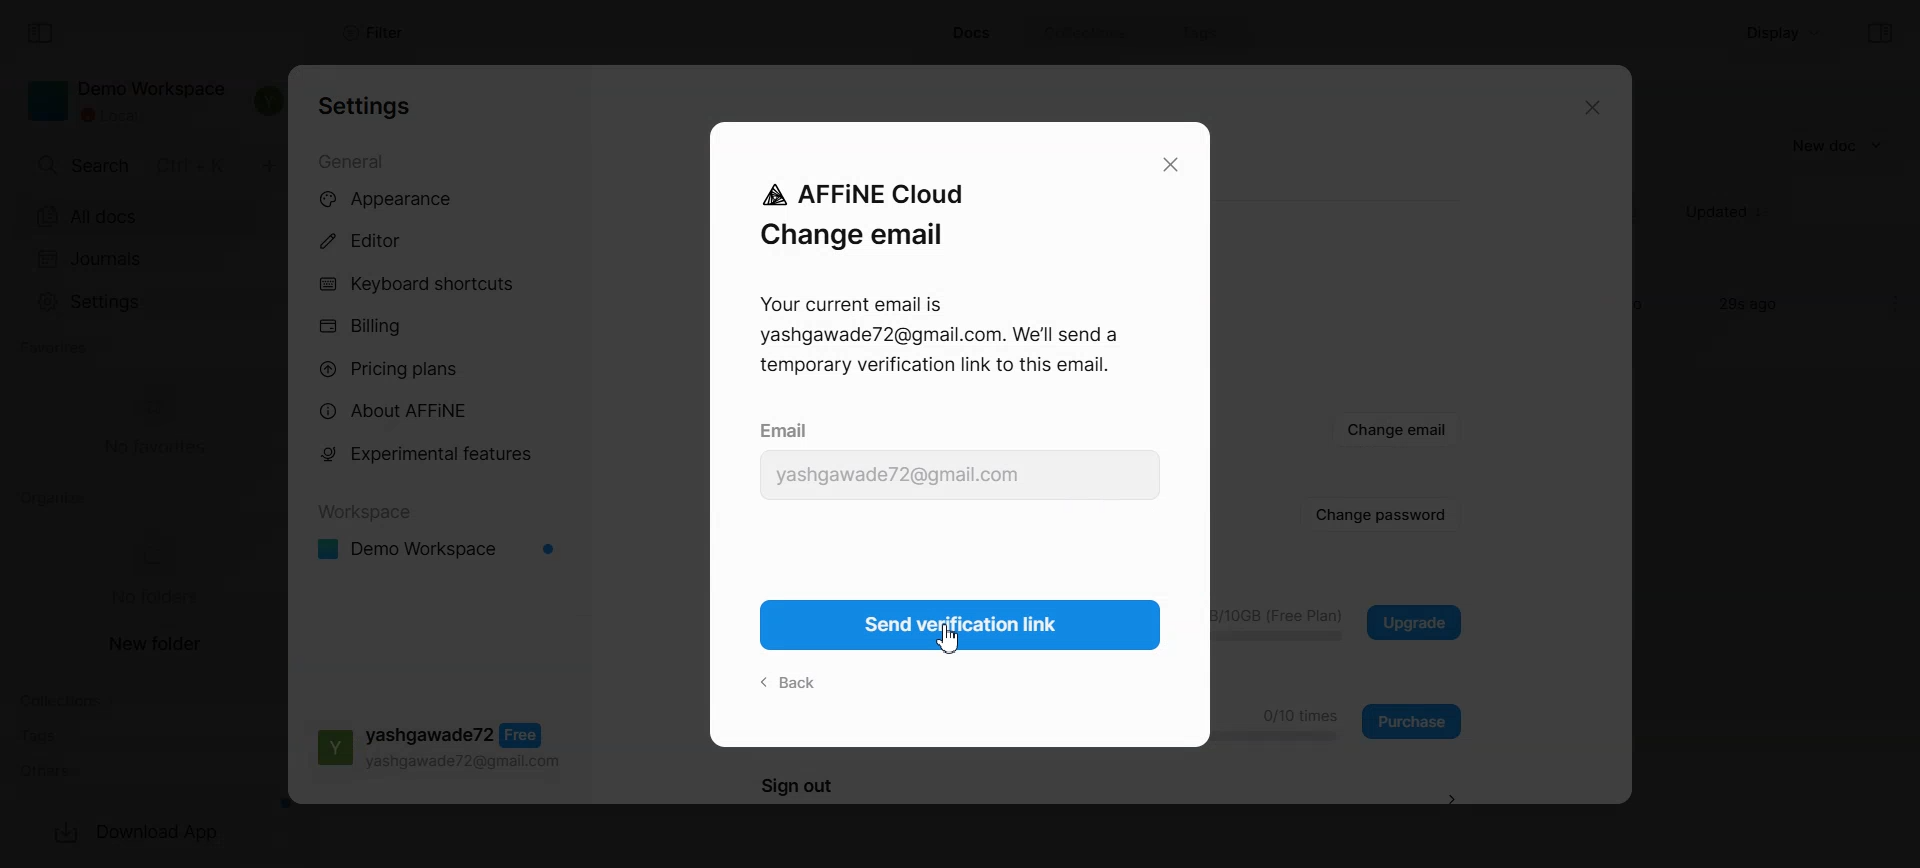  Describe the element at coordinates (442, 285) in the screenshot. I see `Keyboard shortcuts` at that location.